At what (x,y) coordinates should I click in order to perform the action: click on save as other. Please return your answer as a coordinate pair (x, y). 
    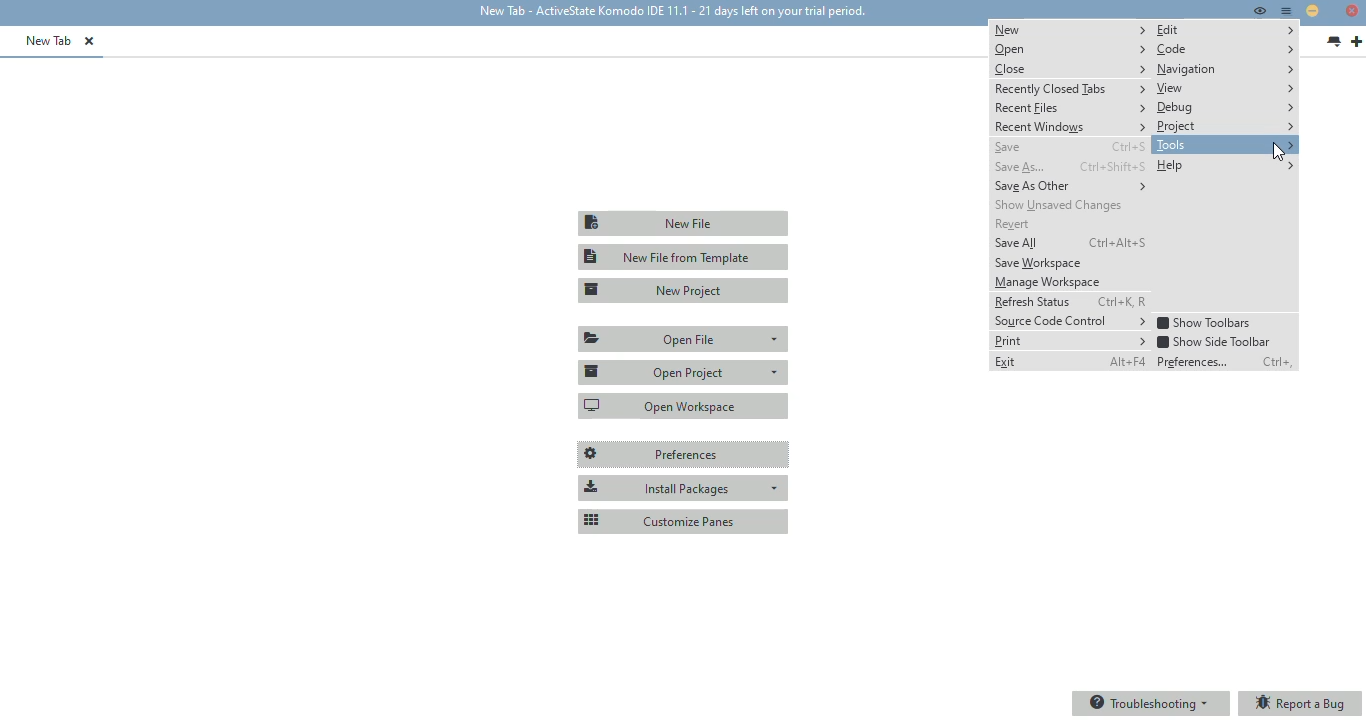
    Looking at the image, I should click on (1071, 186).